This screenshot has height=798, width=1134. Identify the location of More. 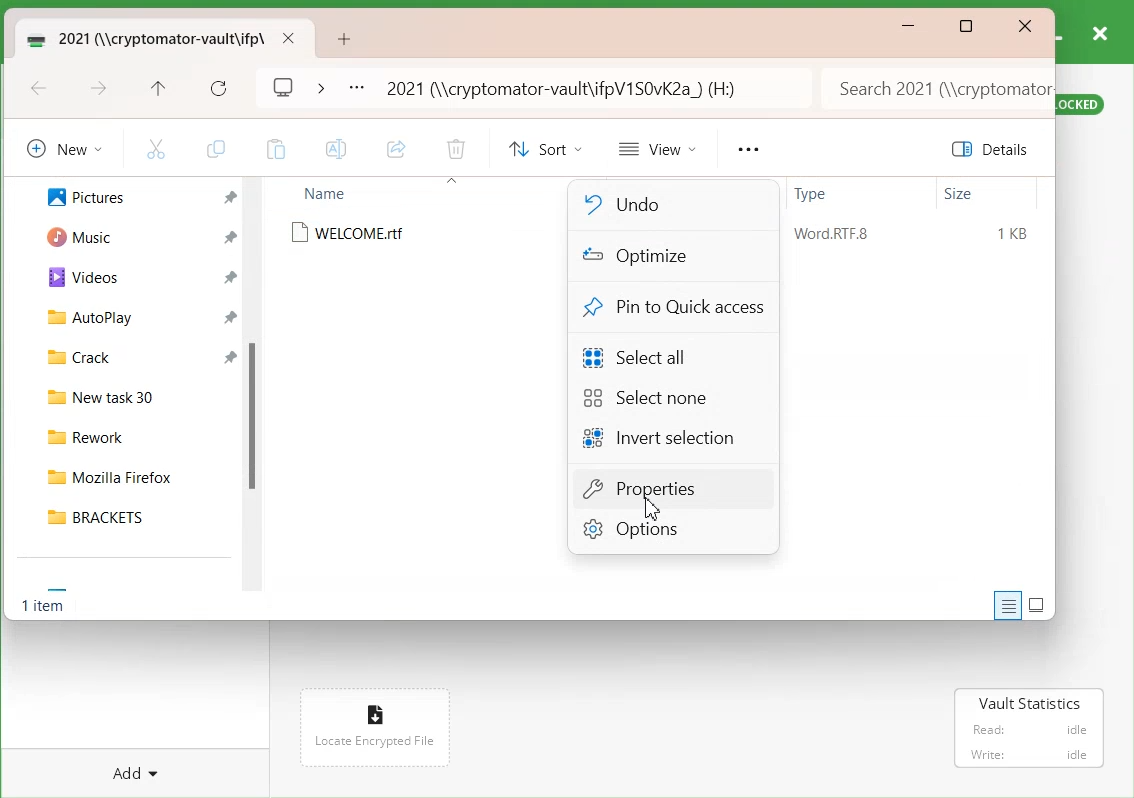
(747, 150).